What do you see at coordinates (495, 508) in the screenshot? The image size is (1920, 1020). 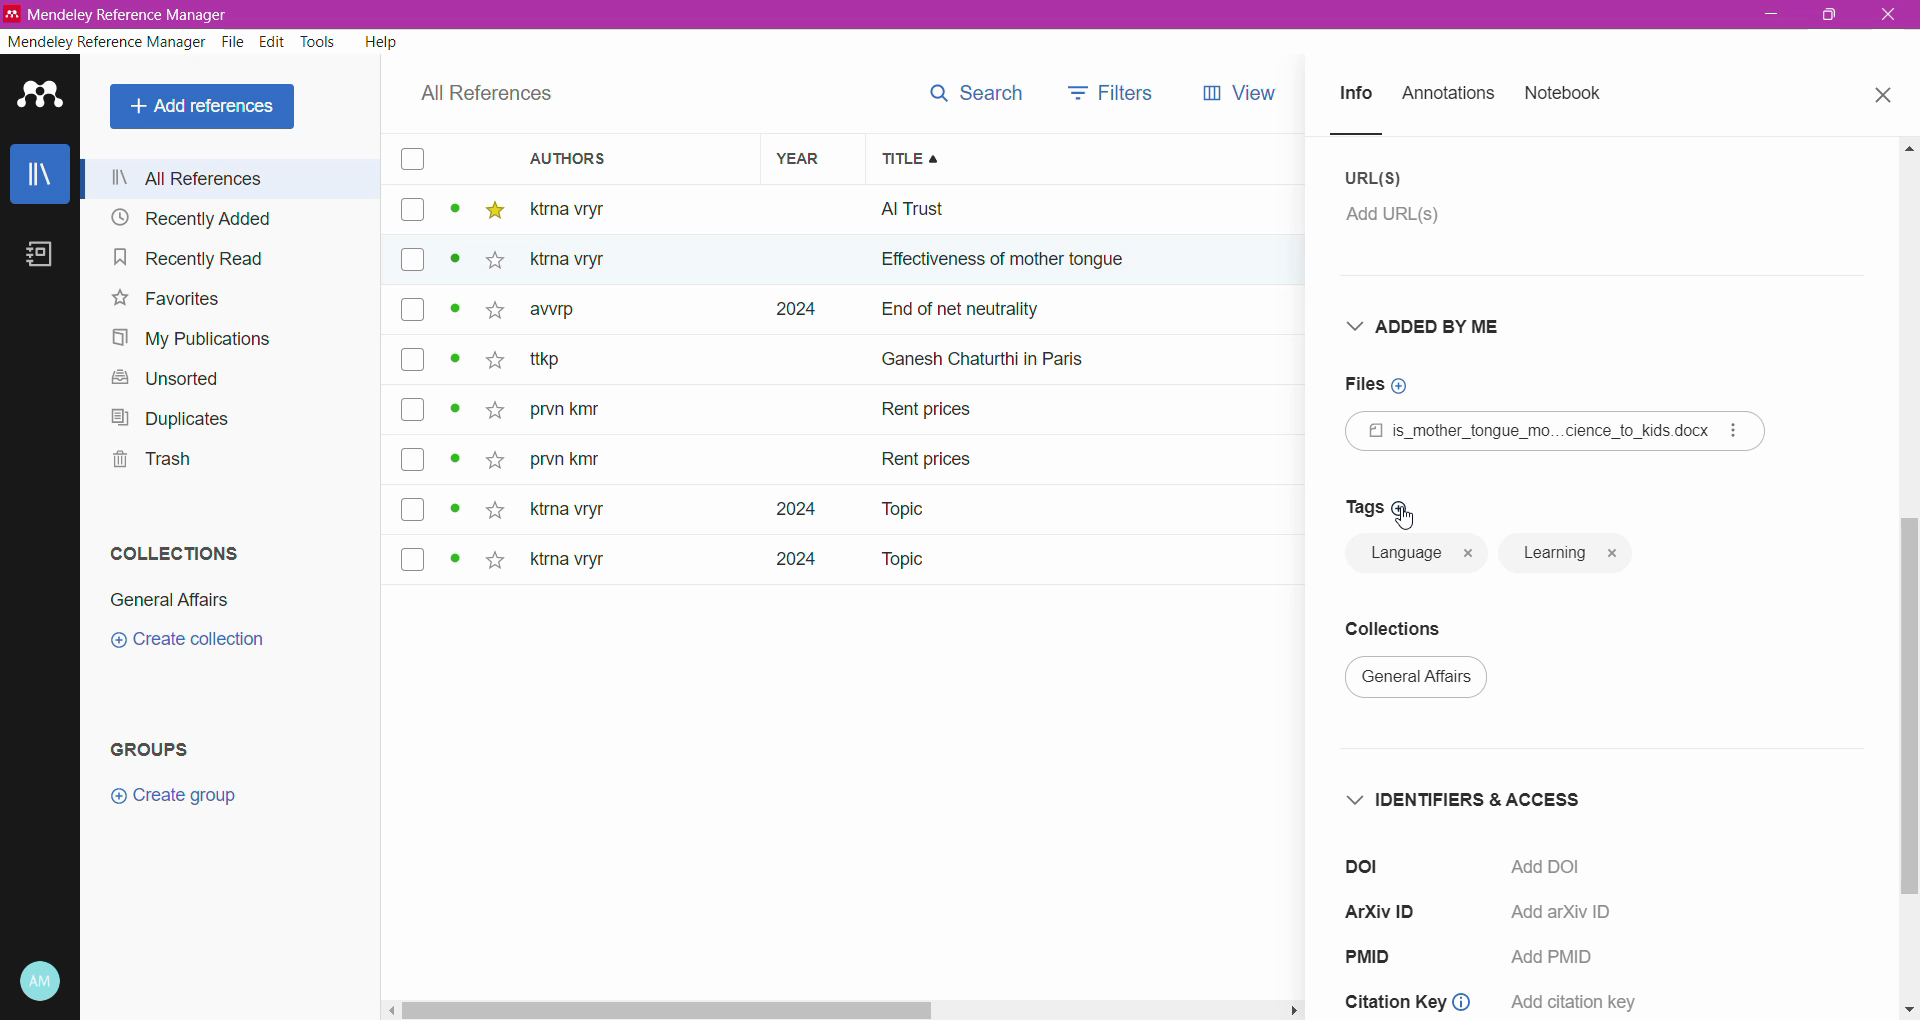 I see `star` at bounding box center [495, 508].